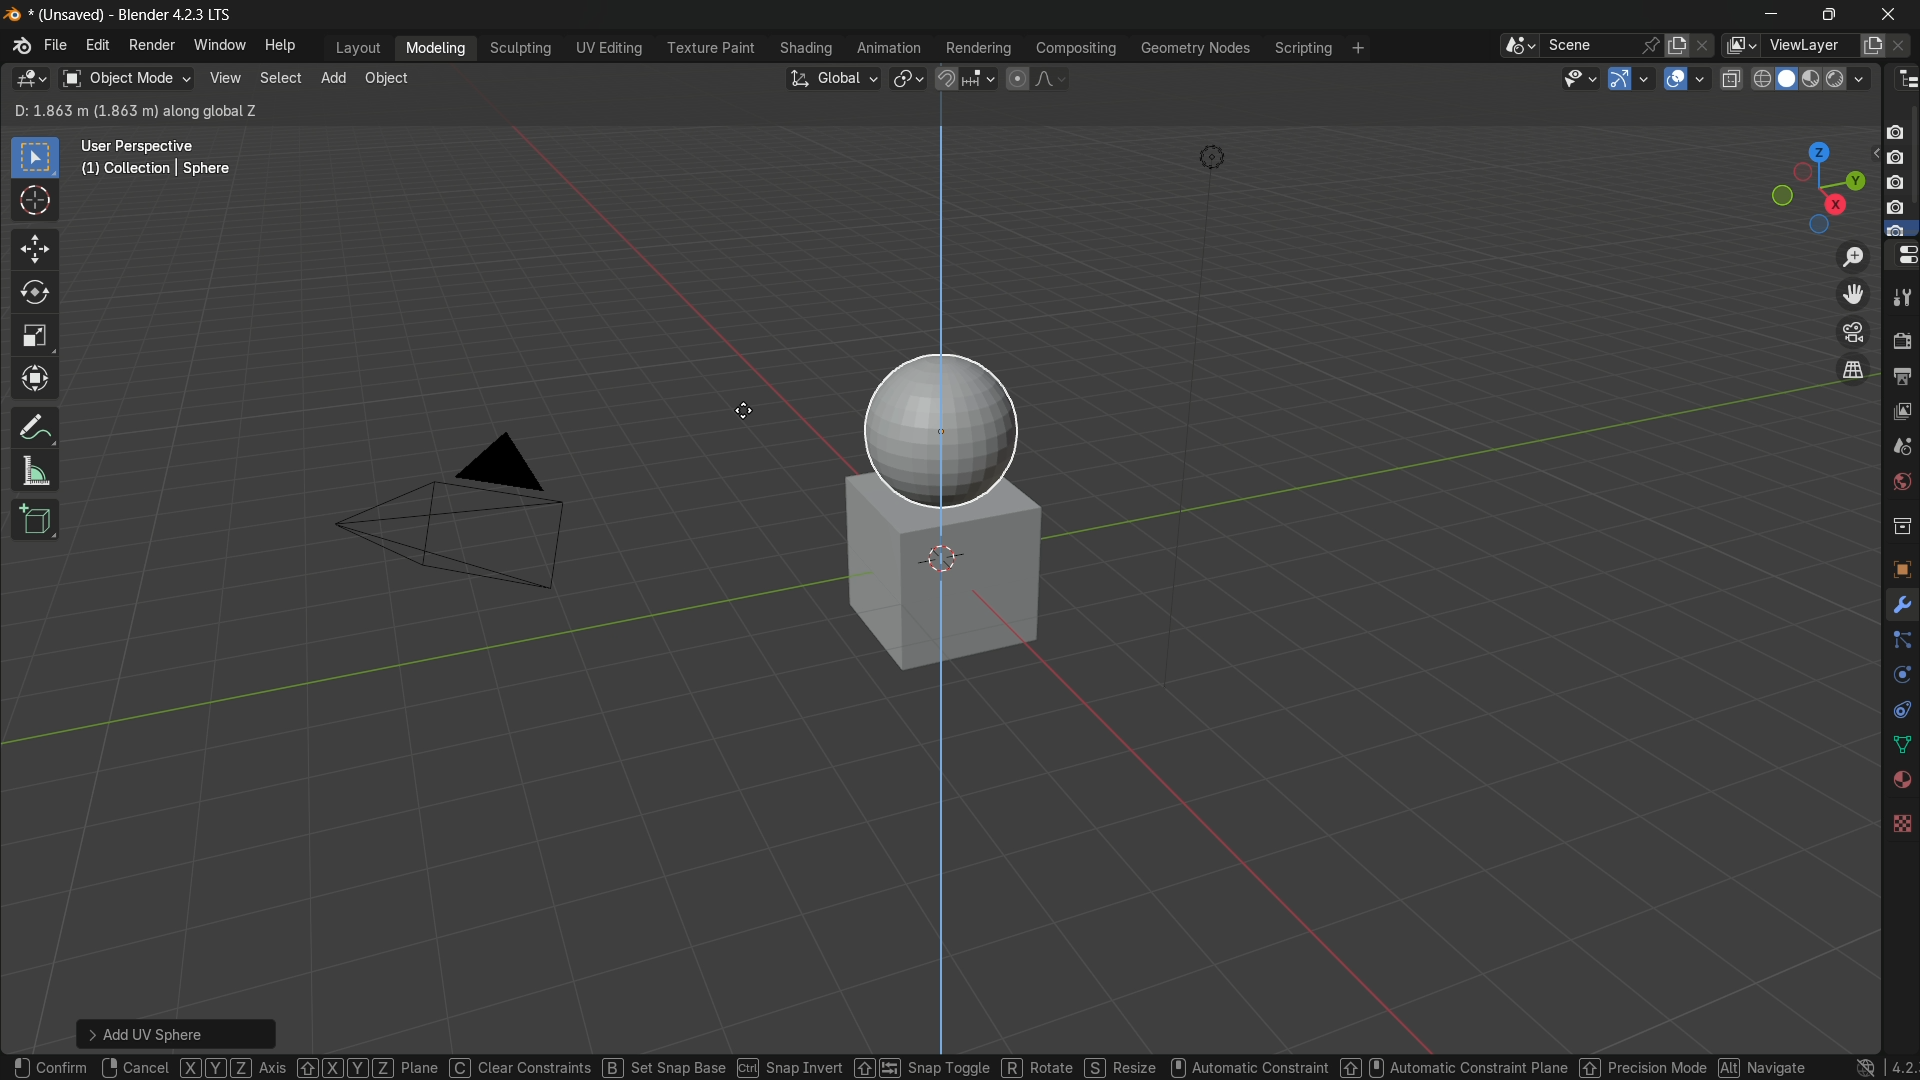  What do you see at coordinates (1521, 46) in the screenshot?
I see `browse scenes` at bounding box center [1521, 46].